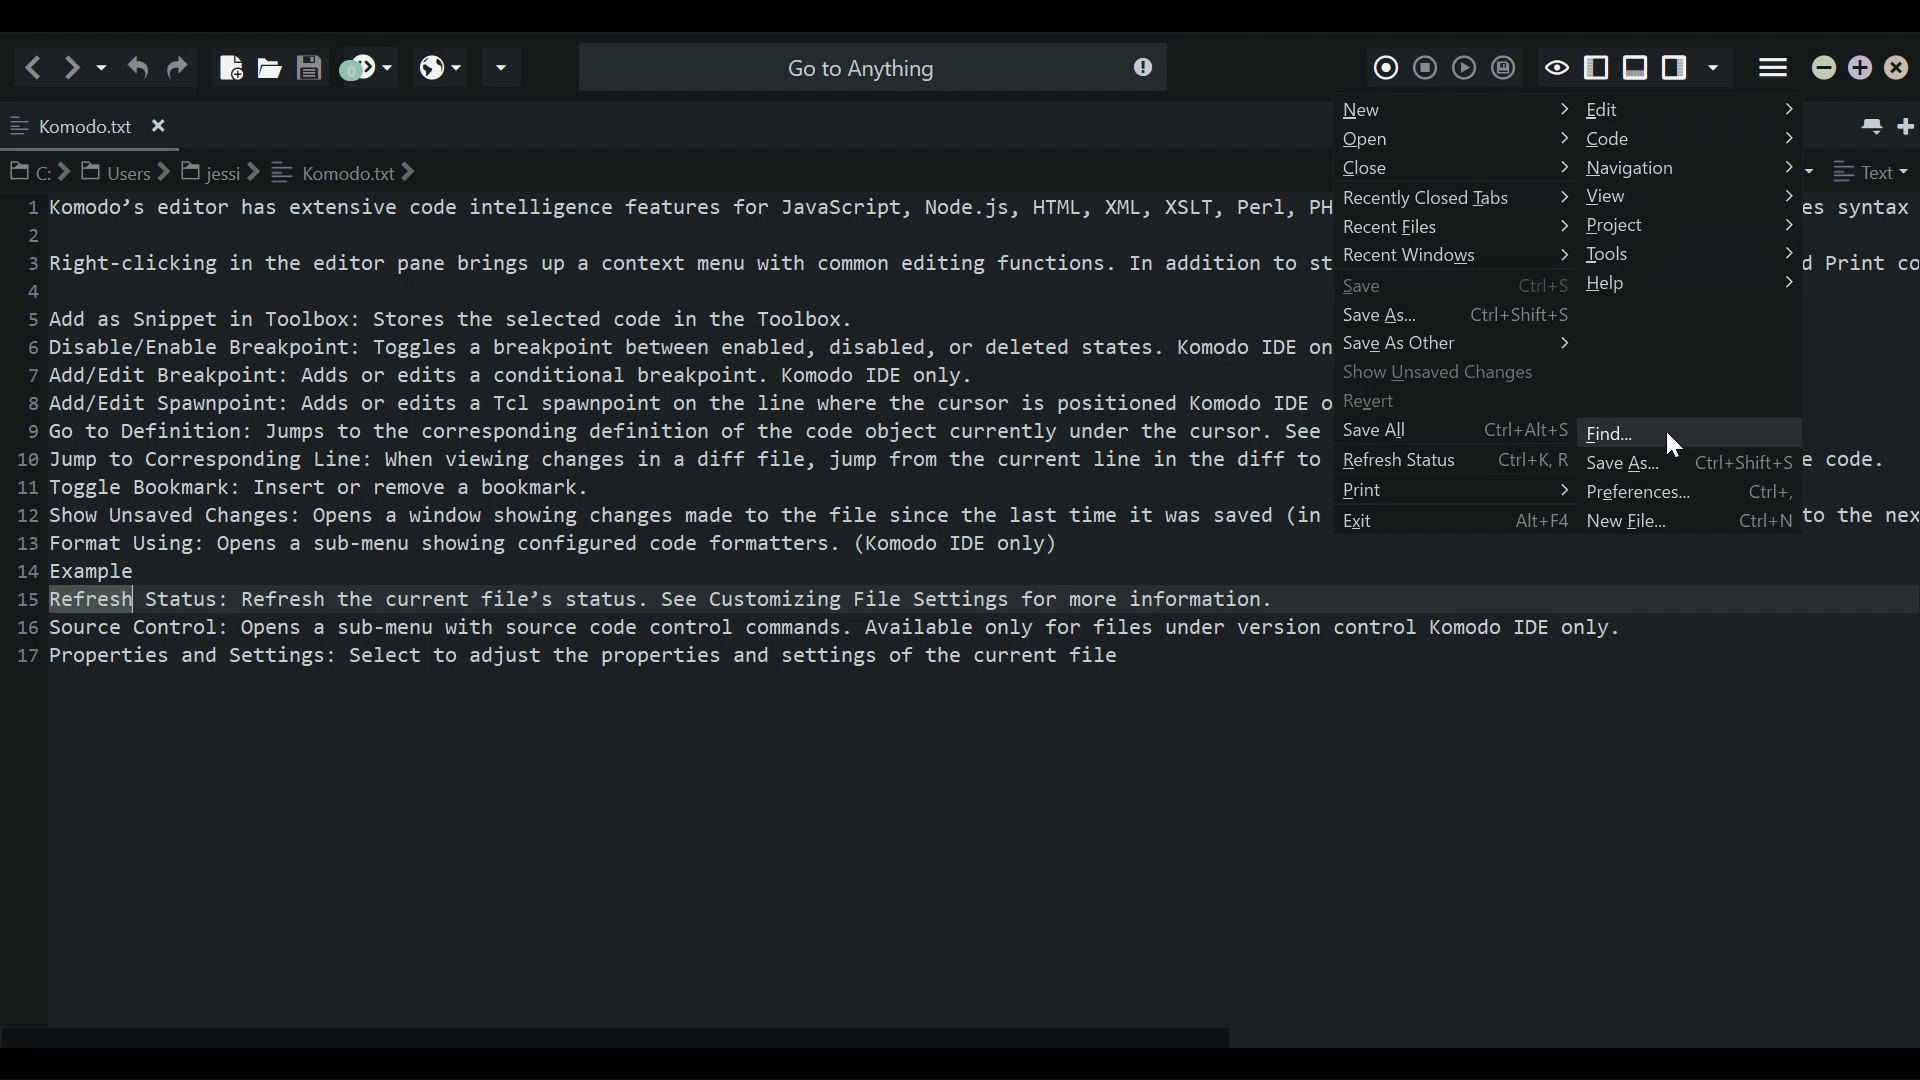 The image size is (1920, 1080). Describe the element at coordinates (1693, 227) in the screenshot. I see `Project` at that location.